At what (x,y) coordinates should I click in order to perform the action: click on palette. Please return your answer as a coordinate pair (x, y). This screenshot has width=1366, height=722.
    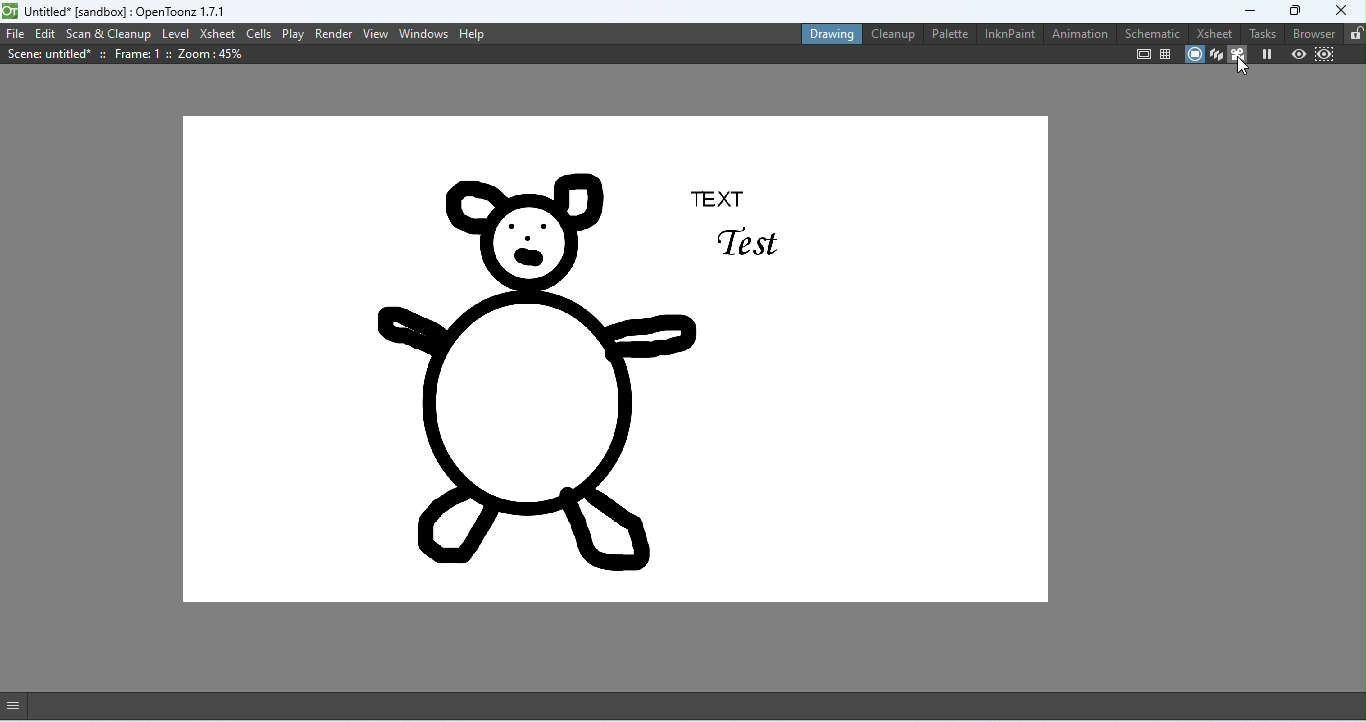
    Looking at the image, I should click on (947, 33).